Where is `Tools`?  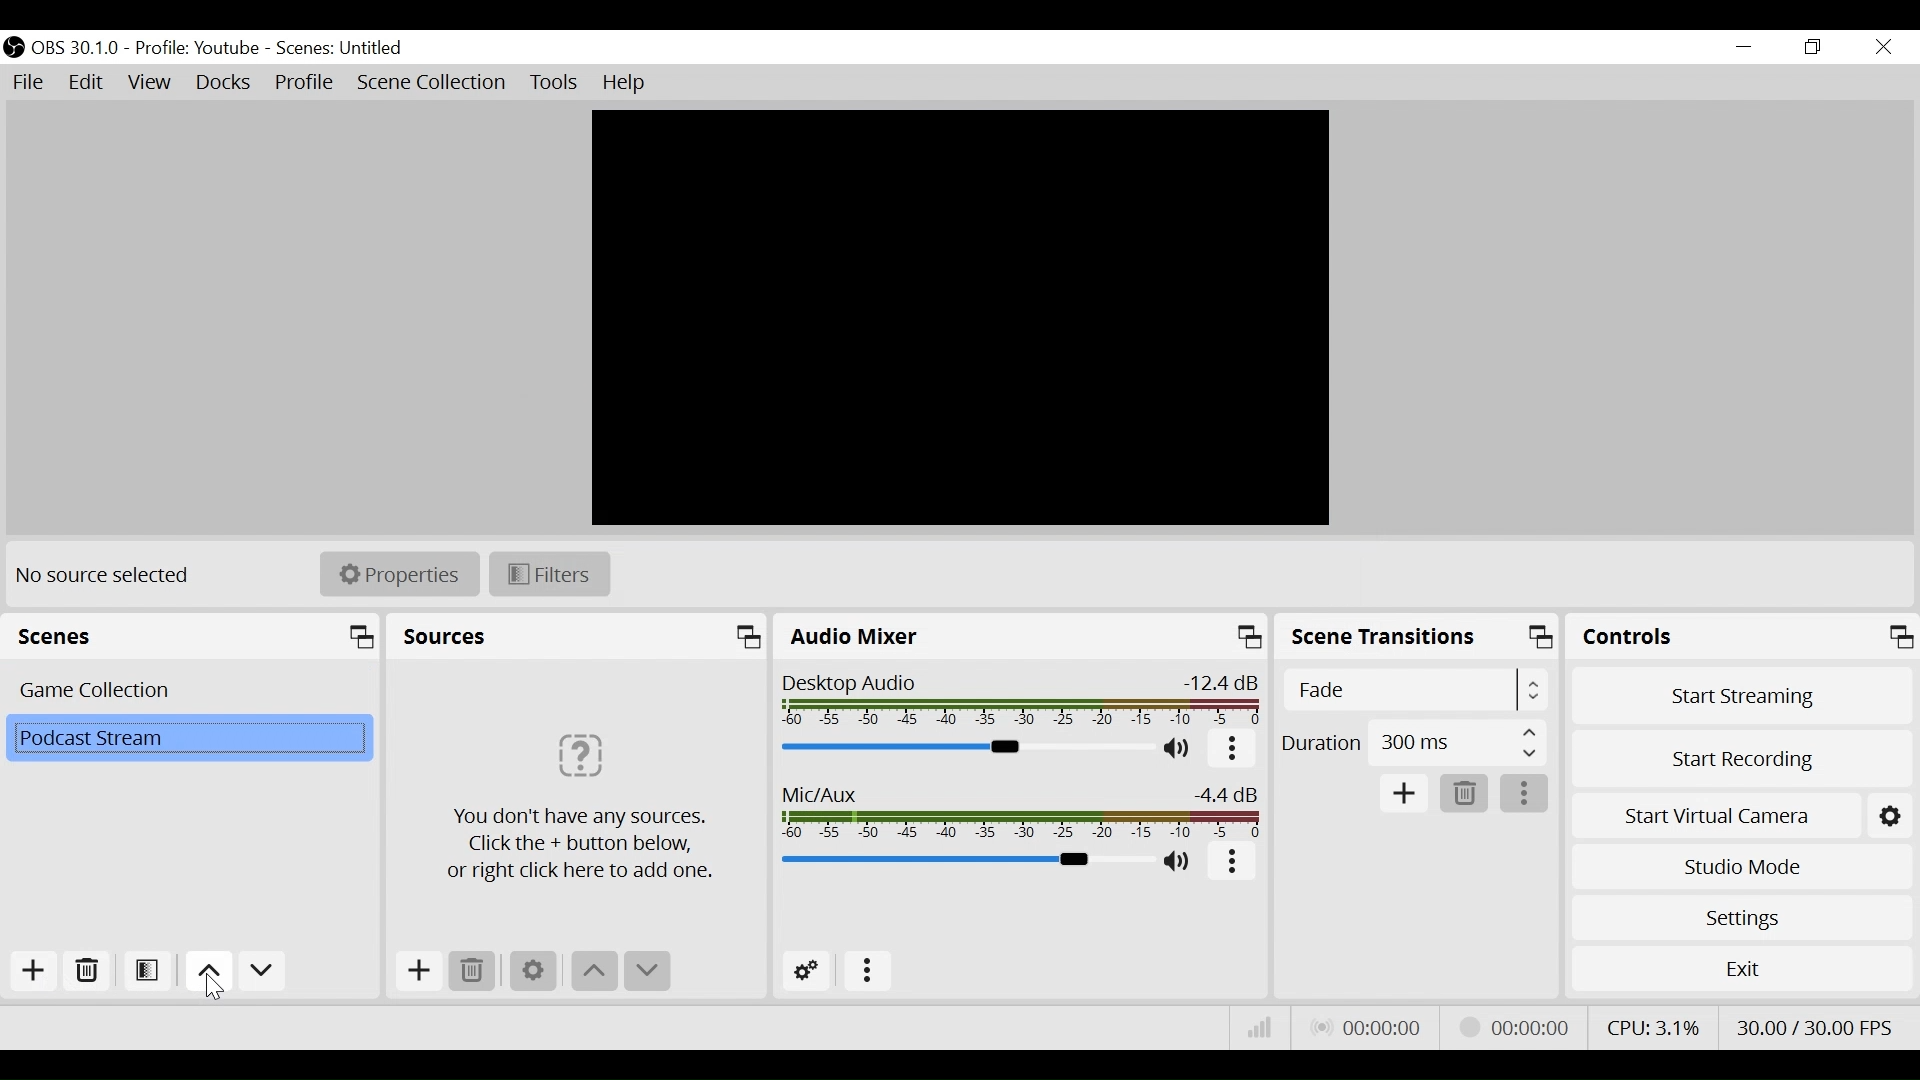
Tools is located at coordinates (554, 83).